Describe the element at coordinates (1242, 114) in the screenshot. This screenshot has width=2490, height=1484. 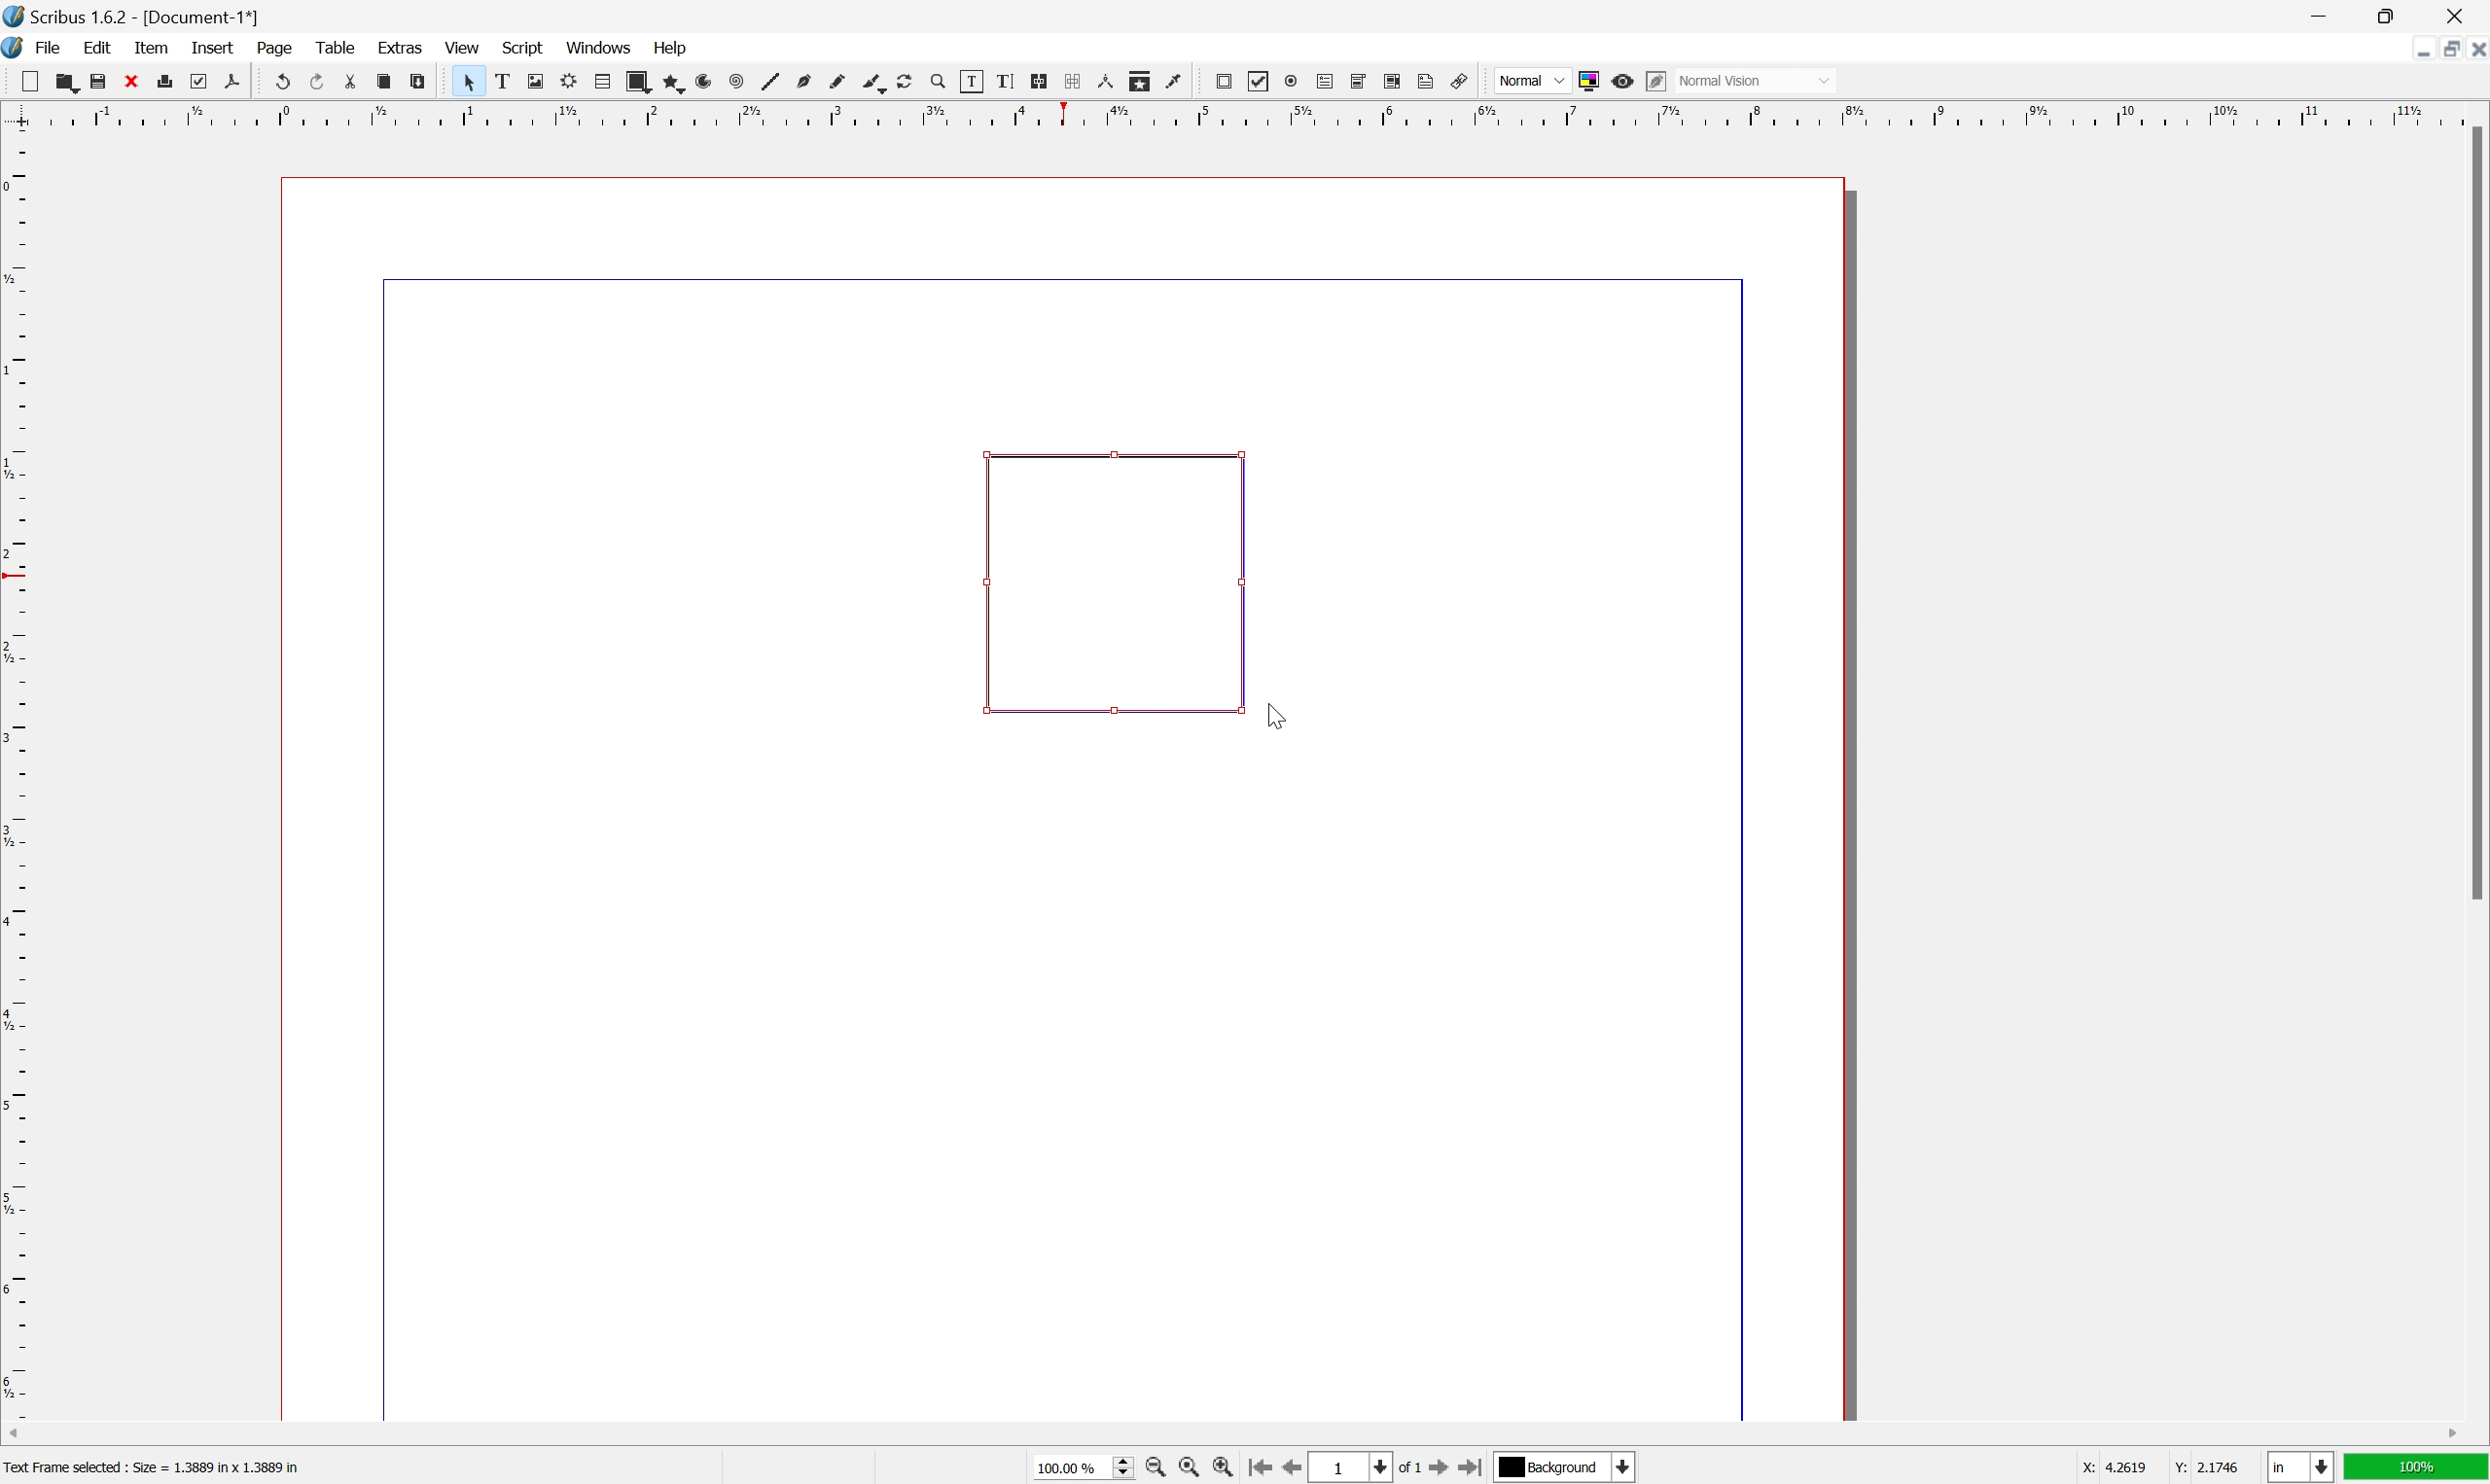
I see `ruler` at that location.